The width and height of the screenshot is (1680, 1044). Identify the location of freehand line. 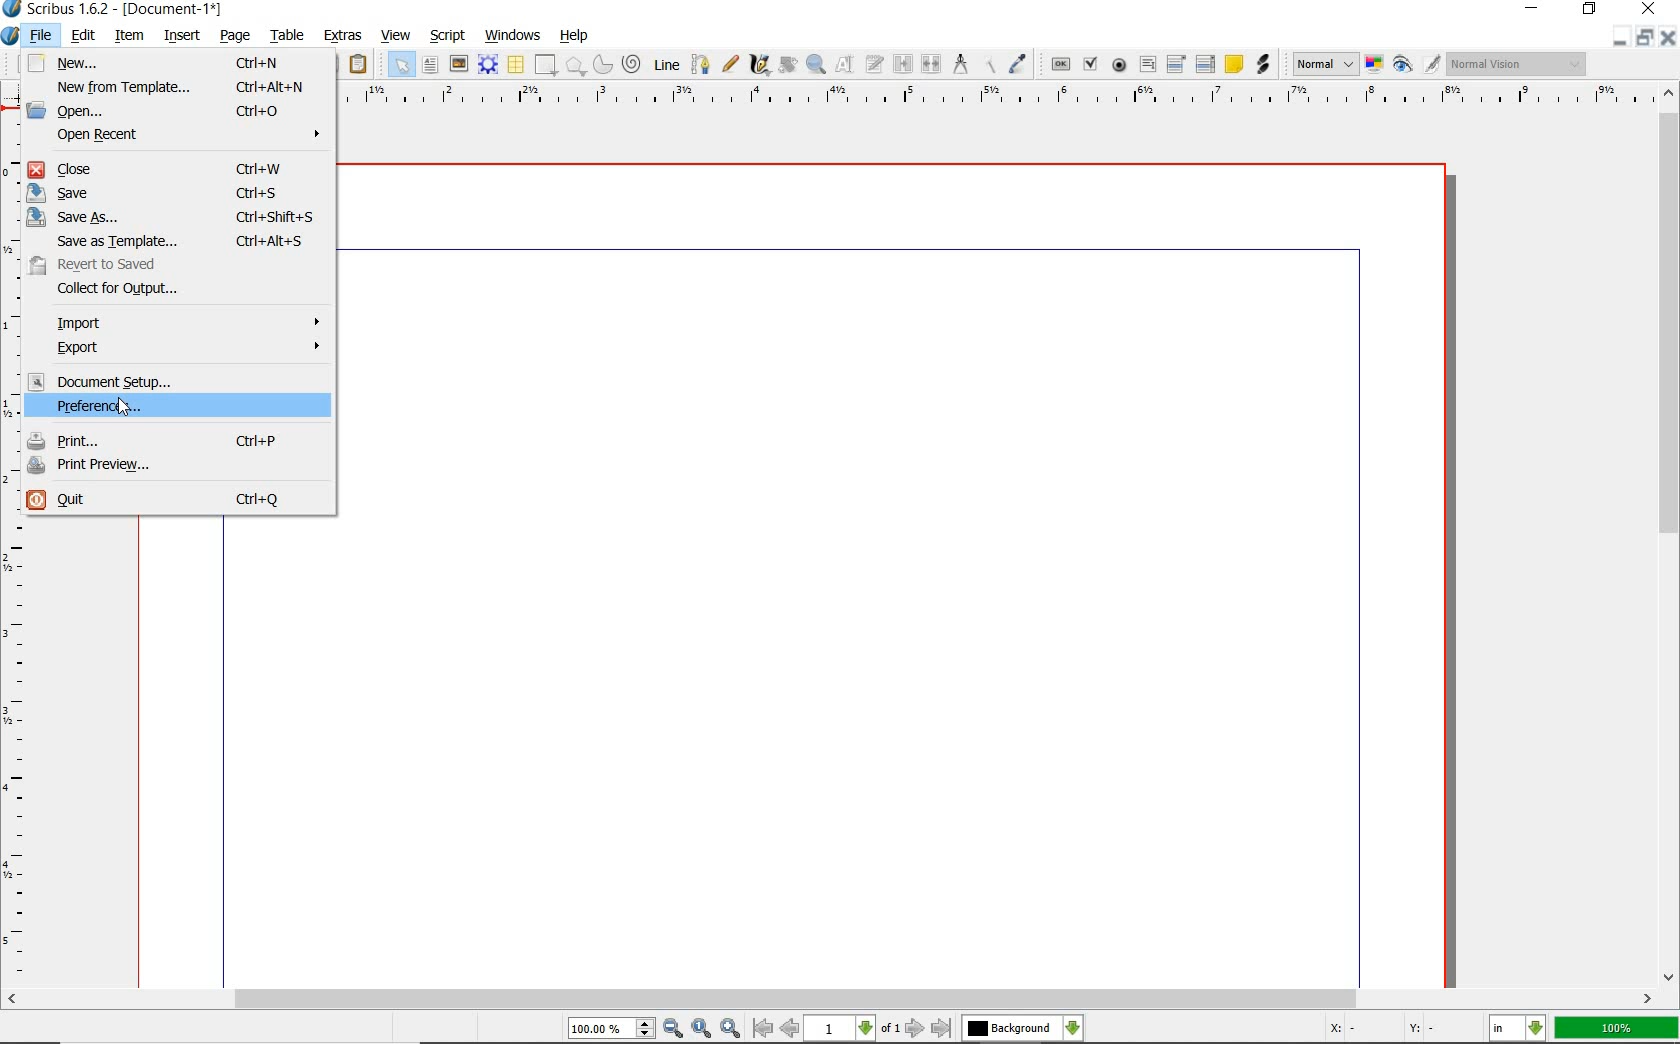
(727, 63).